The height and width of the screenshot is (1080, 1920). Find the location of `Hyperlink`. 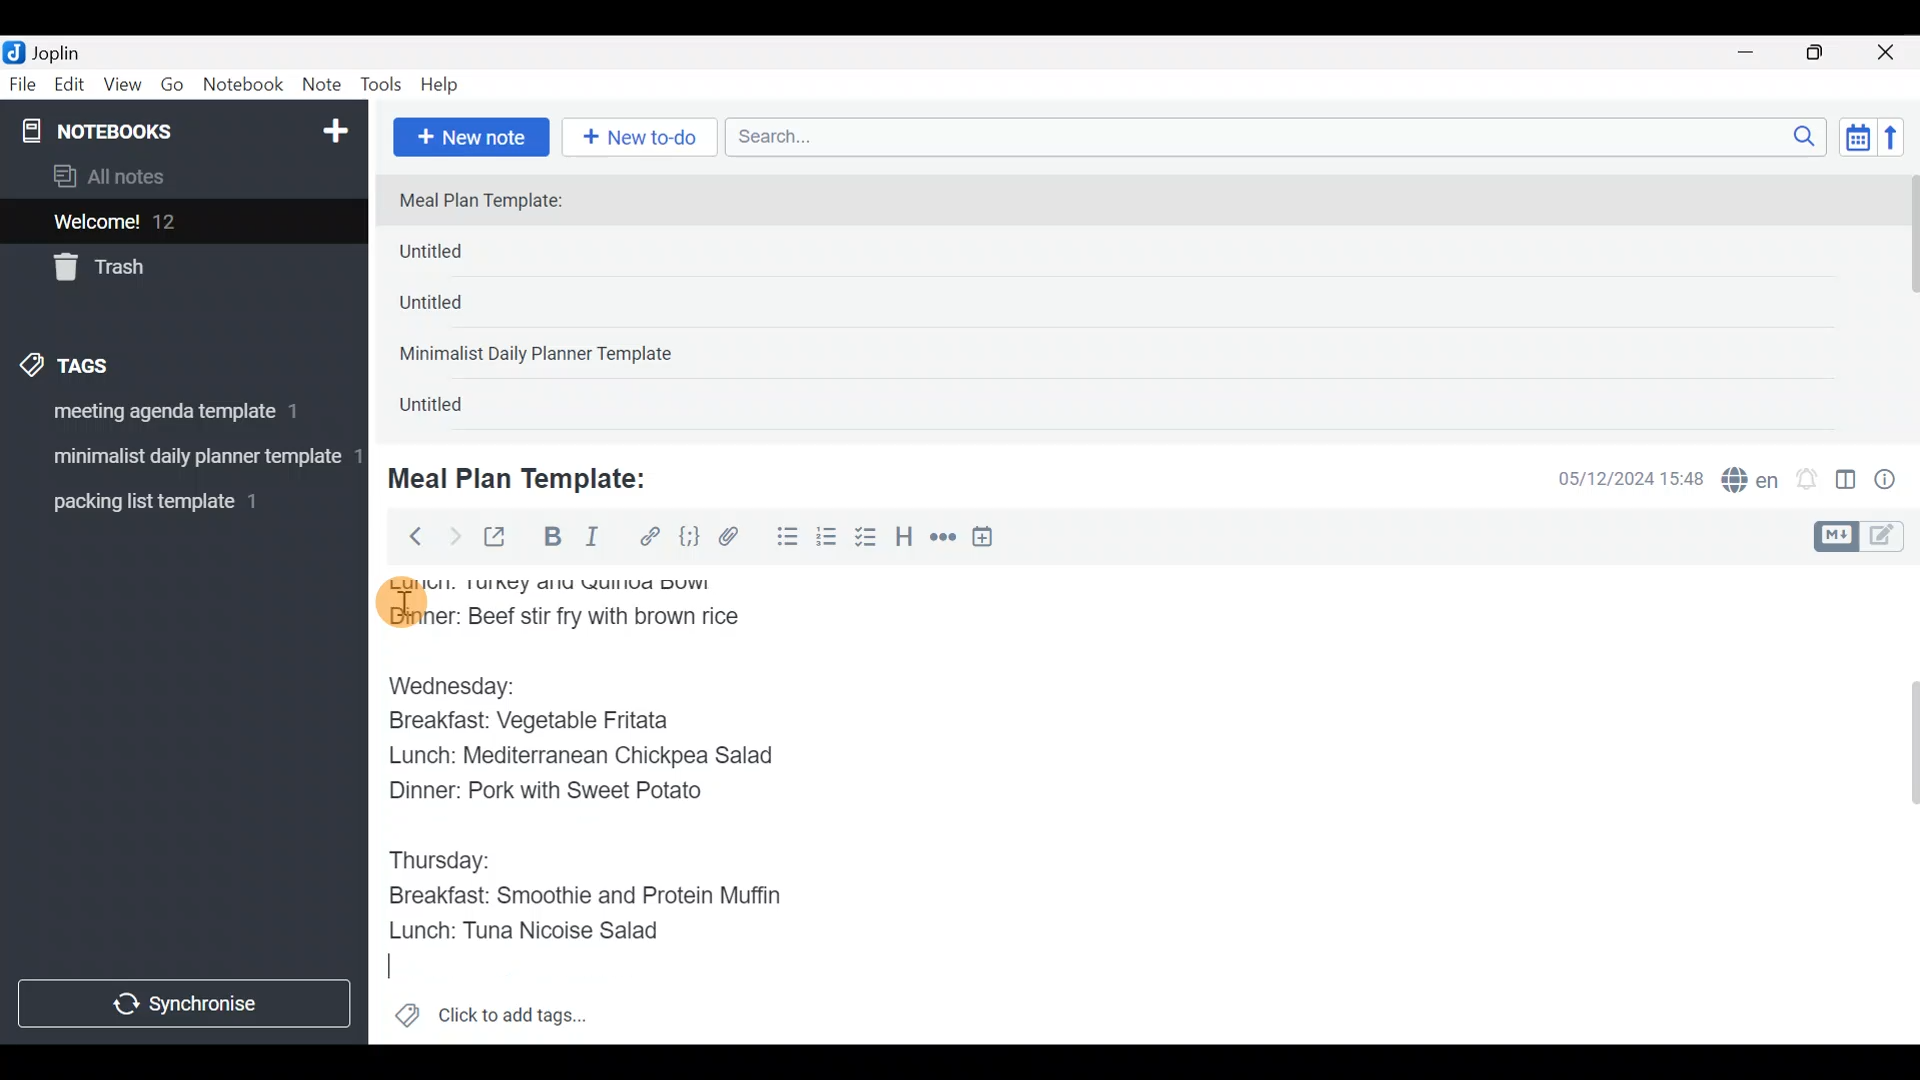

Hyperlink is located at coordinates (650, 537).